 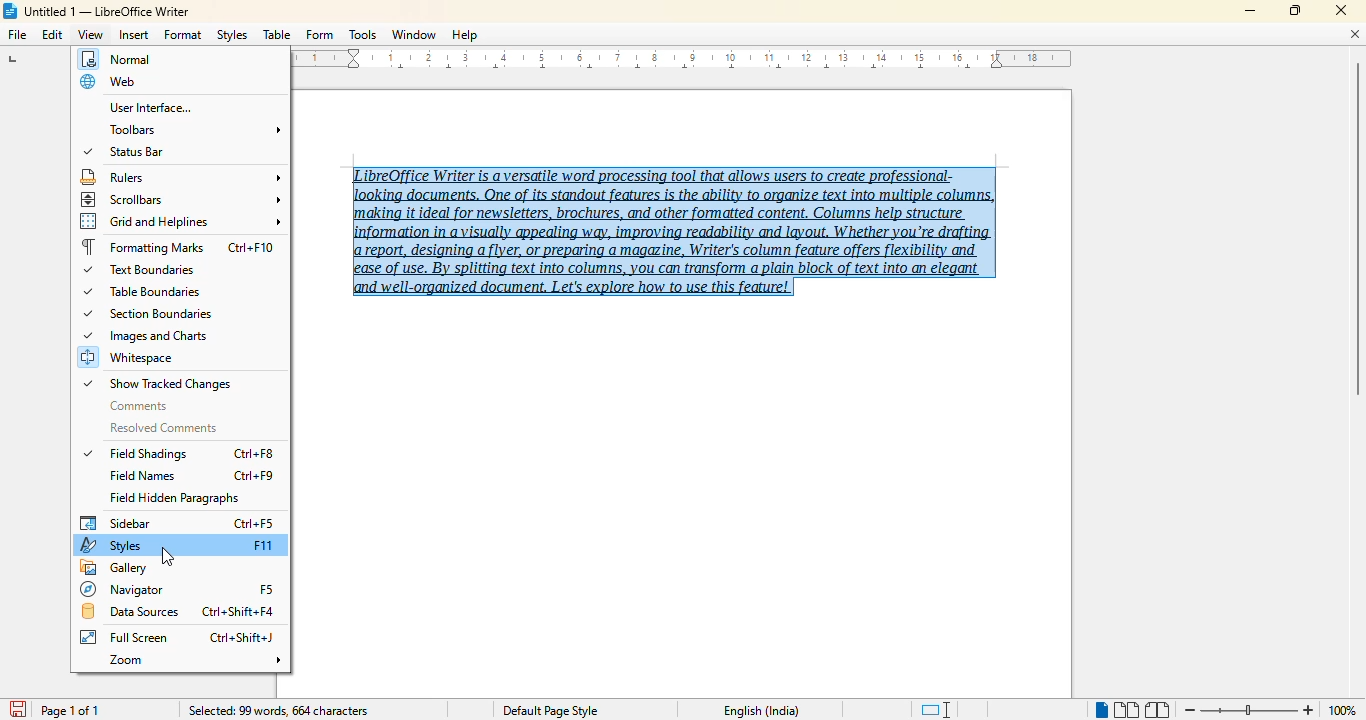 I want to click on whitespace, so click(x=126, y=358).